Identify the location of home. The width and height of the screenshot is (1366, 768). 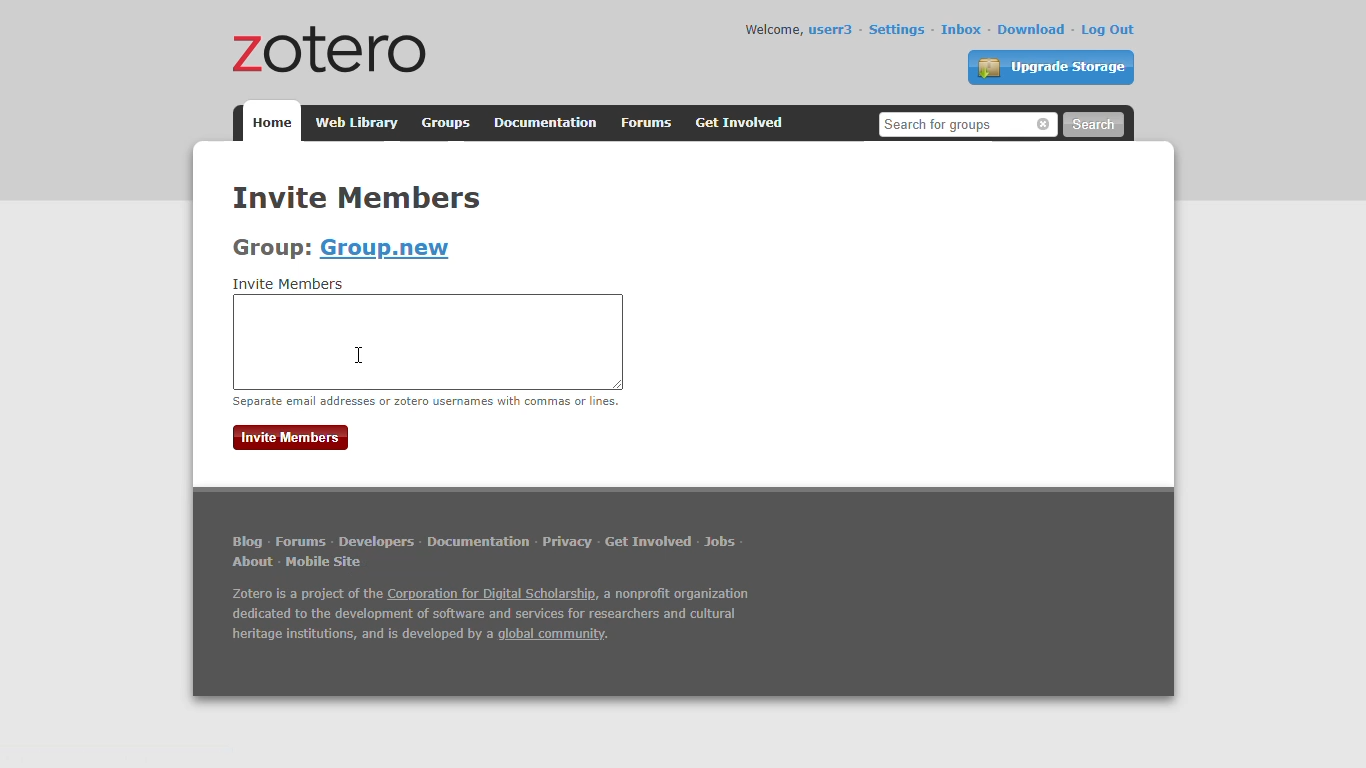
(271, 121).